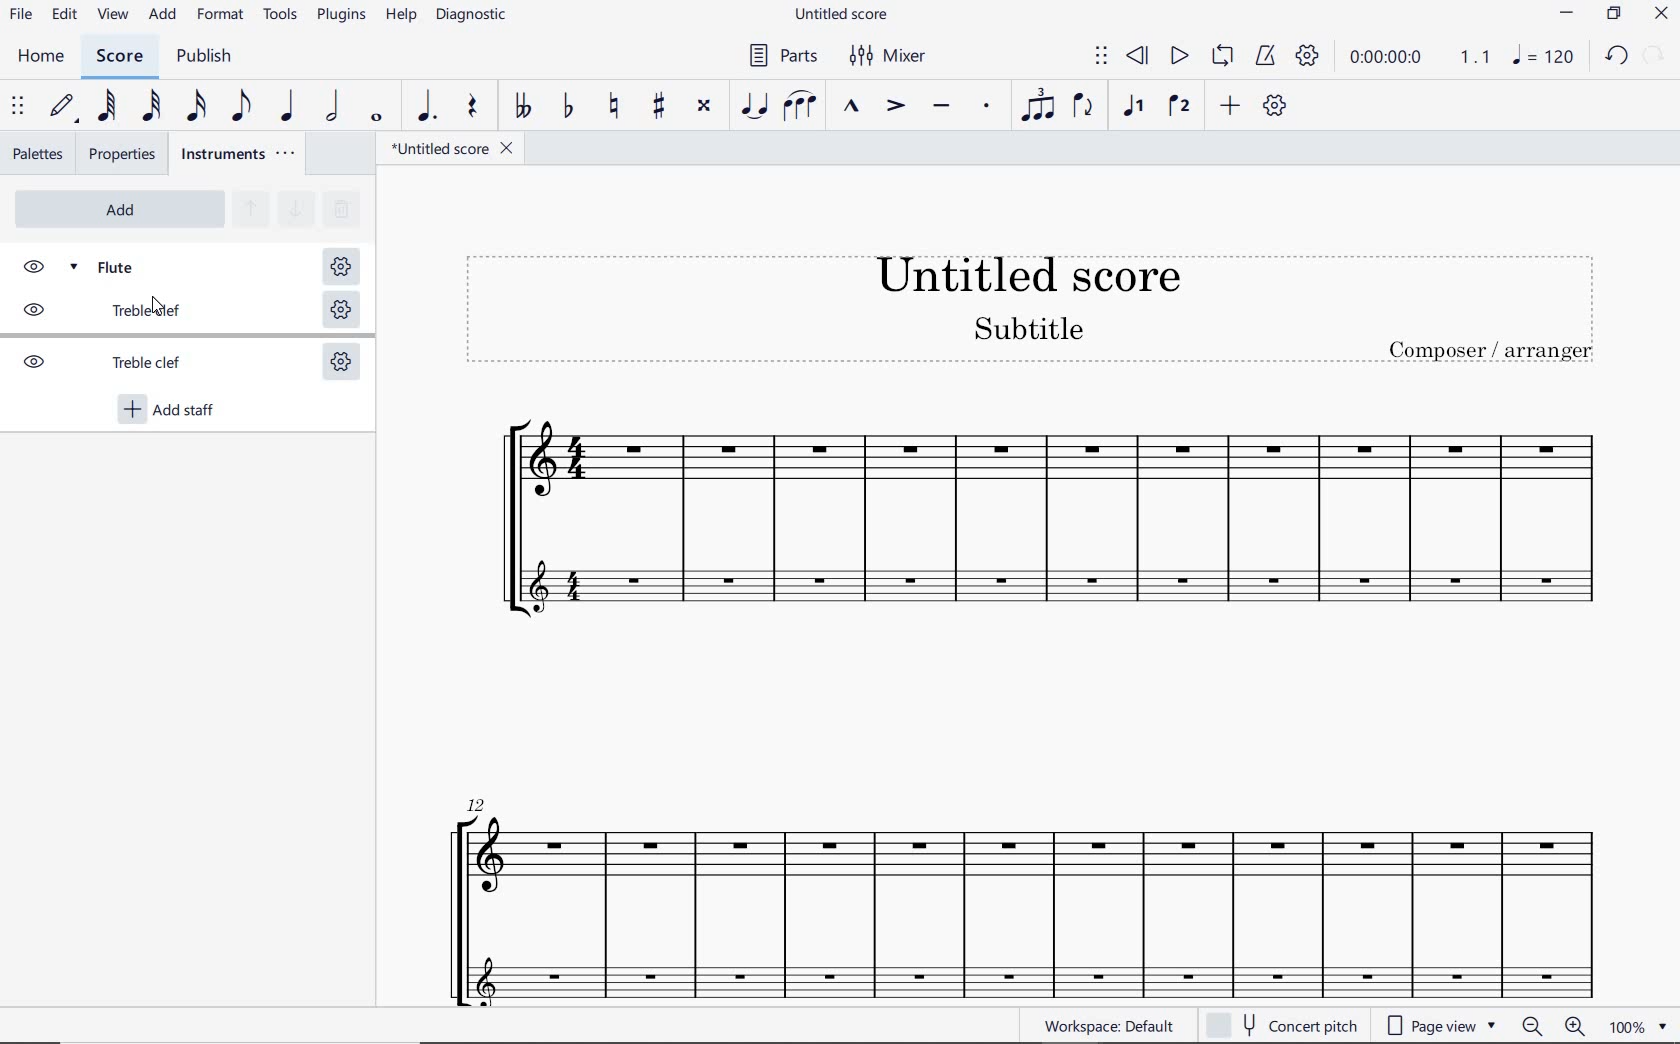 This screenshot has height=1044, width=1680. What do you see at coordinates (1548, 55) in the screenshot?
I see `note` at bounding box center [1548, 55].